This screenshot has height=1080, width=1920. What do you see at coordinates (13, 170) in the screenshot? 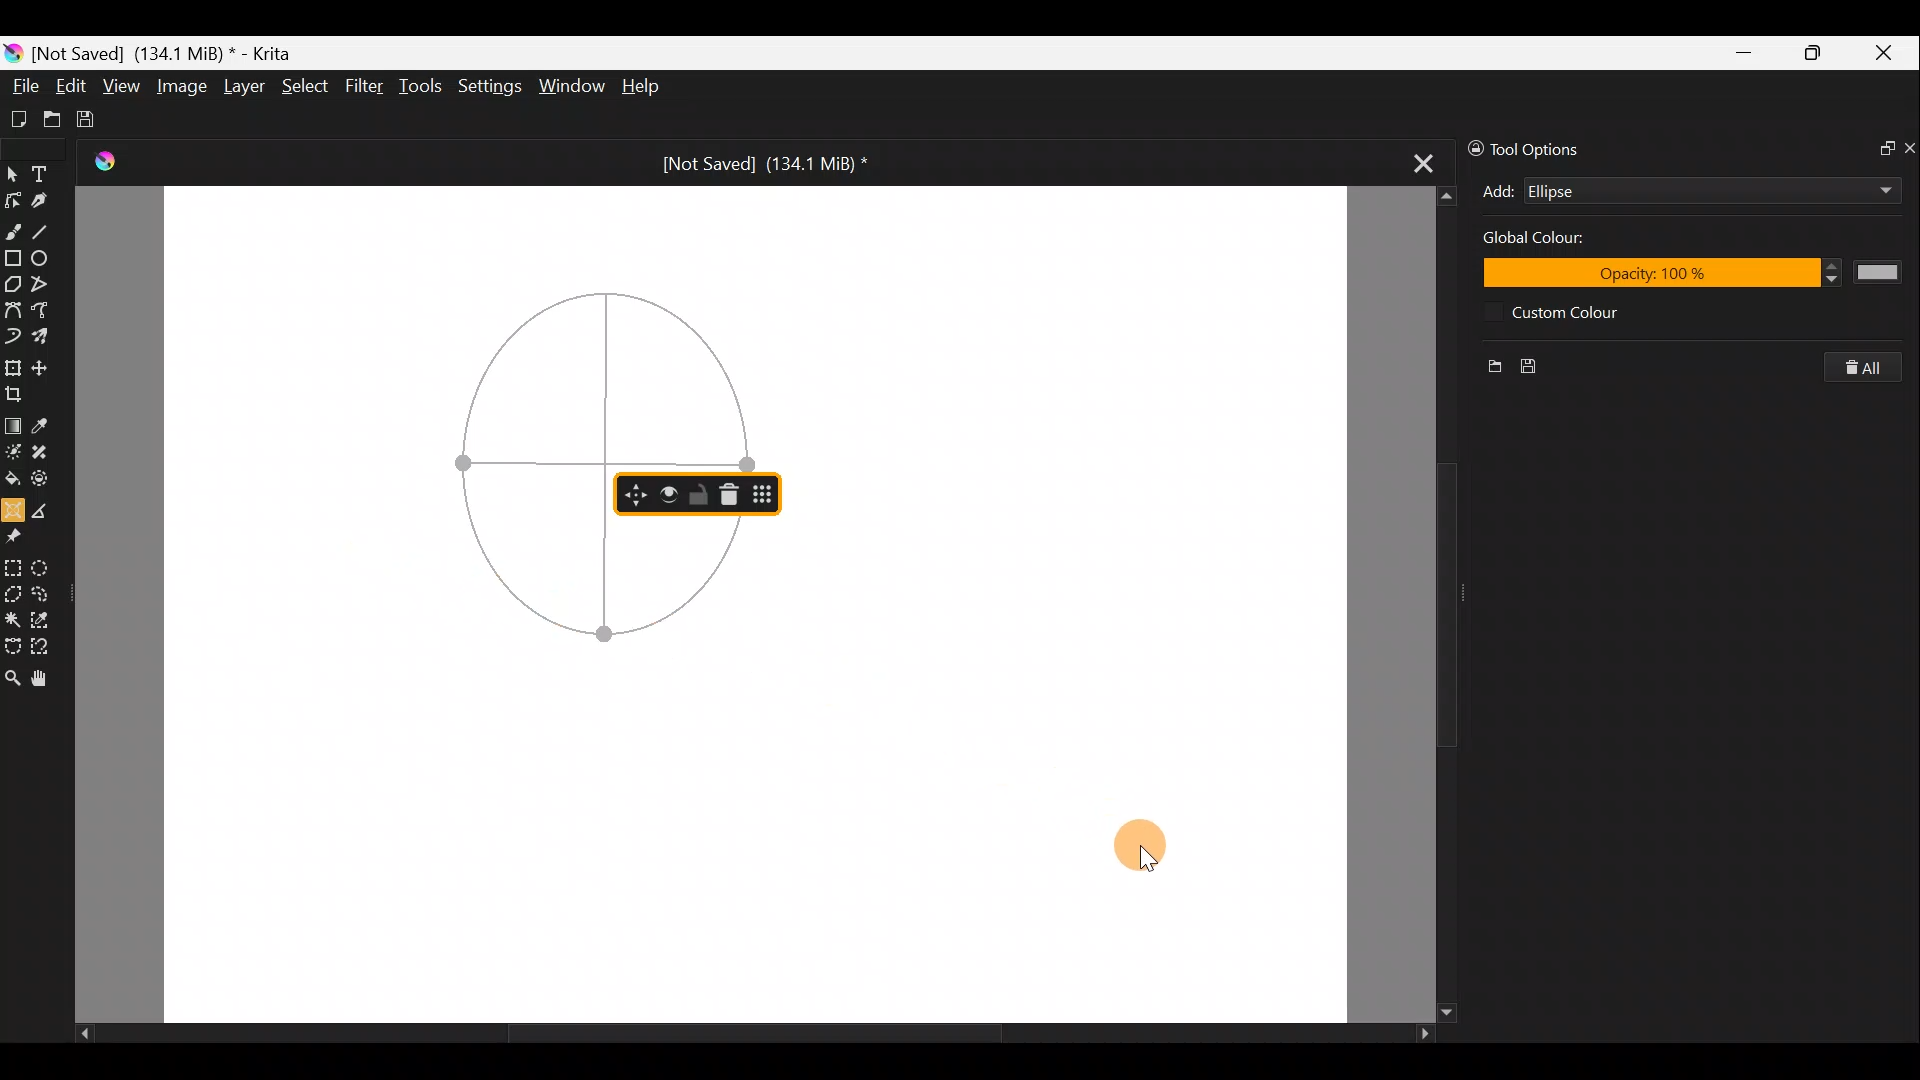
I see `Select shapes tool` at bounding box center [13, 170].